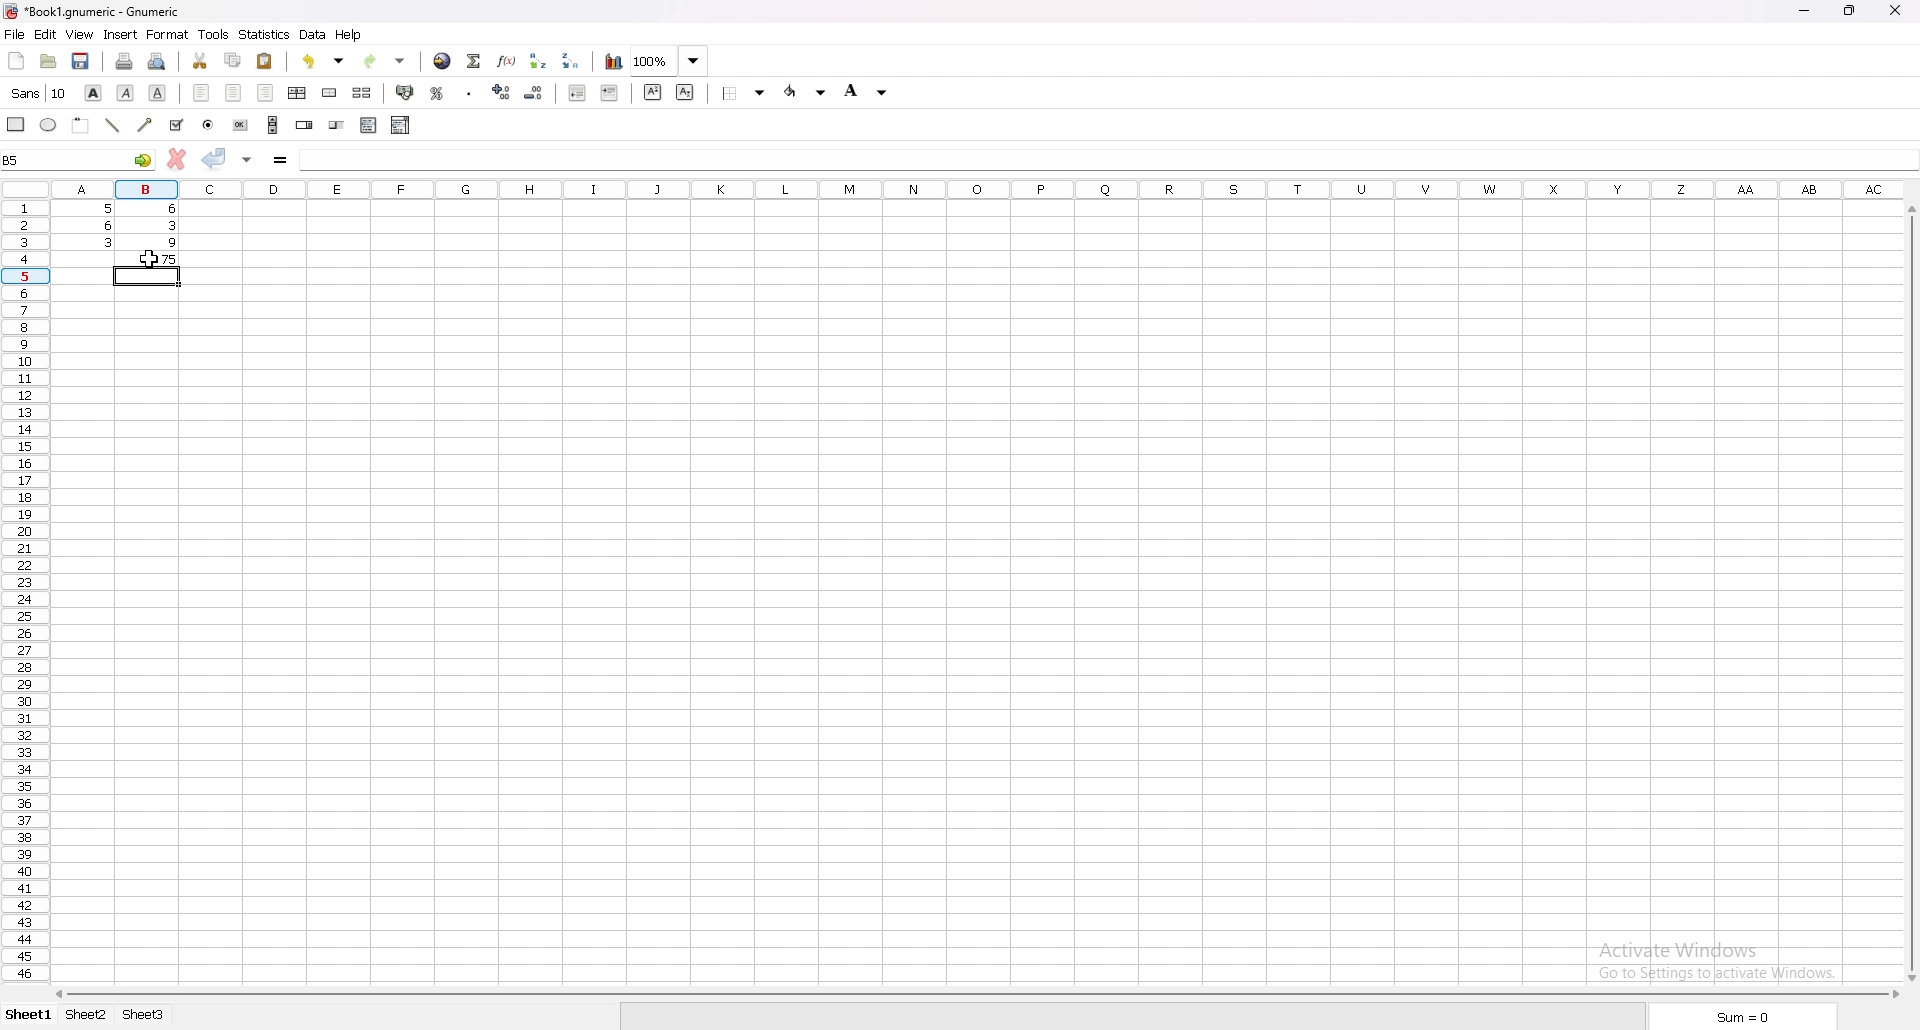 The height and width of the screenshot is (1030, 1920). Describe the element at coordinates (215, 158) in the screenshot. I see `accept change` at that location.